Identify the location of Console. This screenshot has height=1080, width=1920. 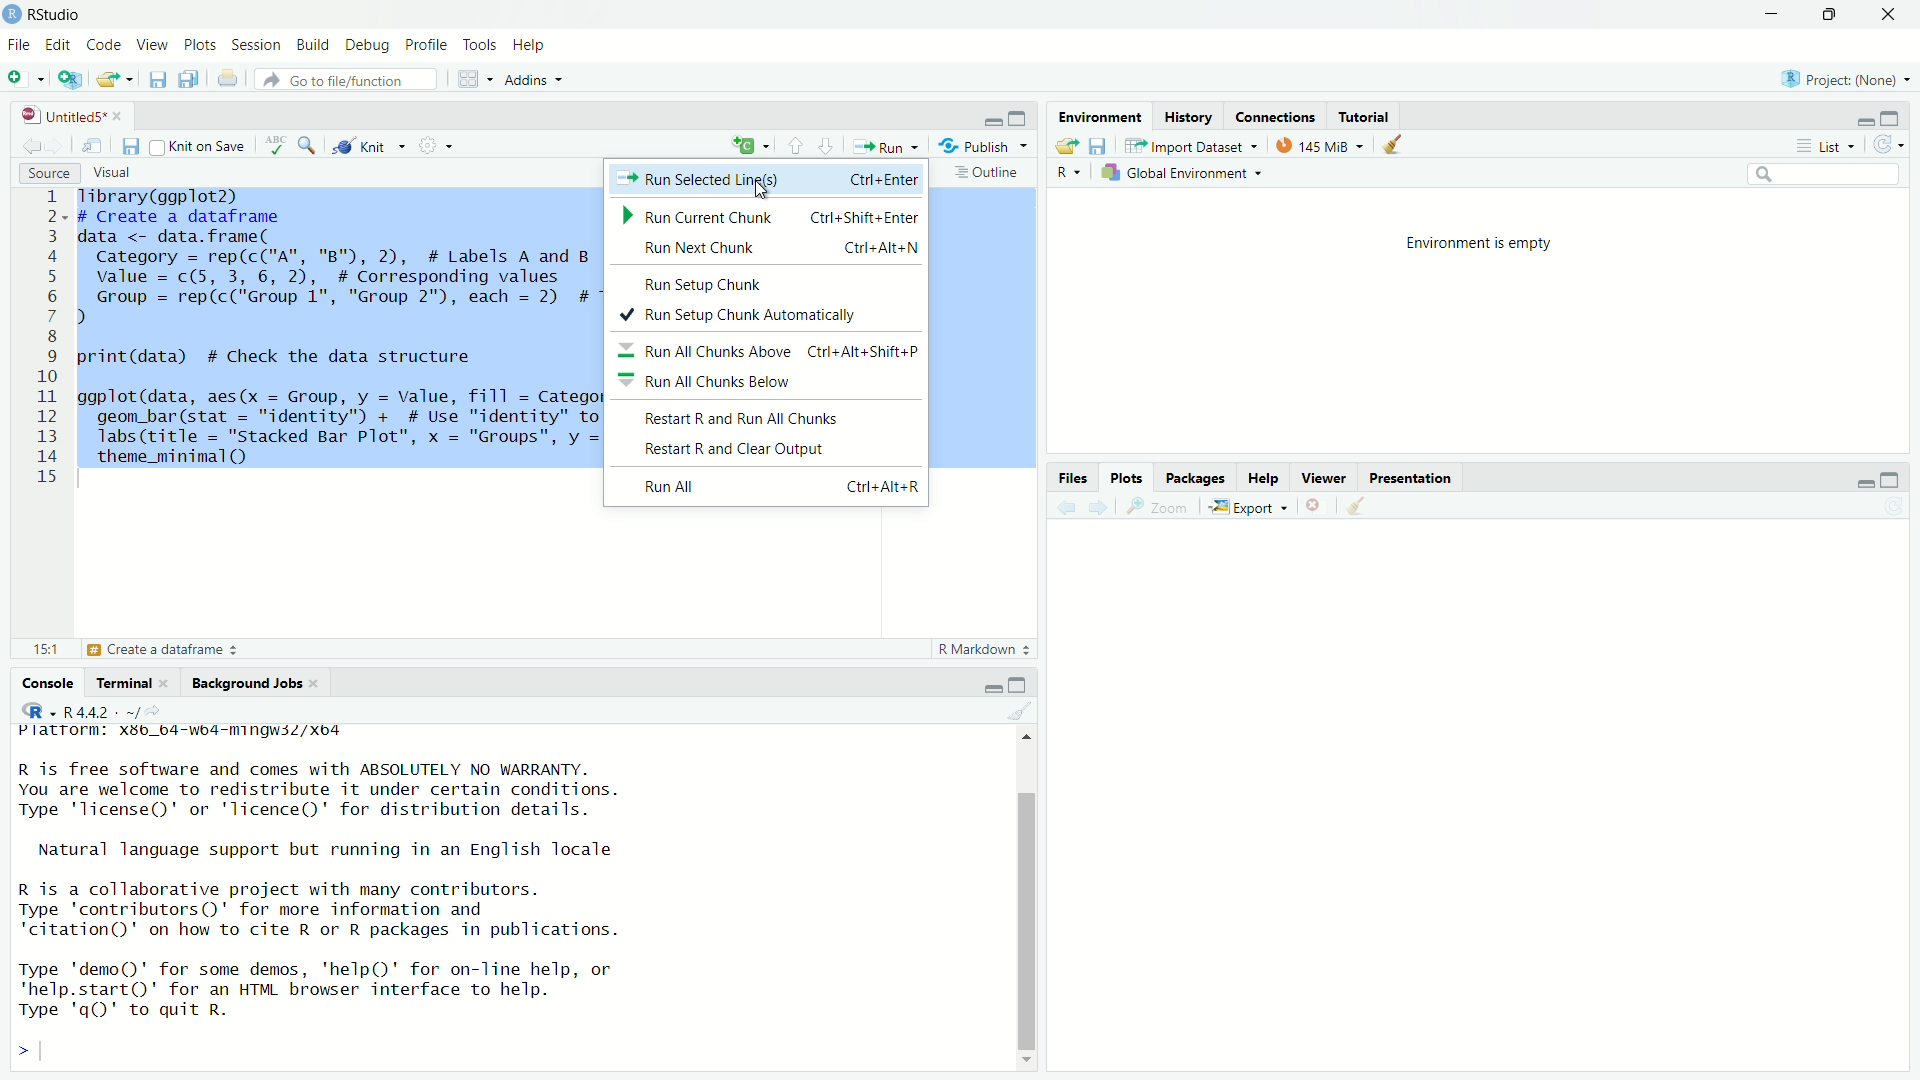
(49, 680).